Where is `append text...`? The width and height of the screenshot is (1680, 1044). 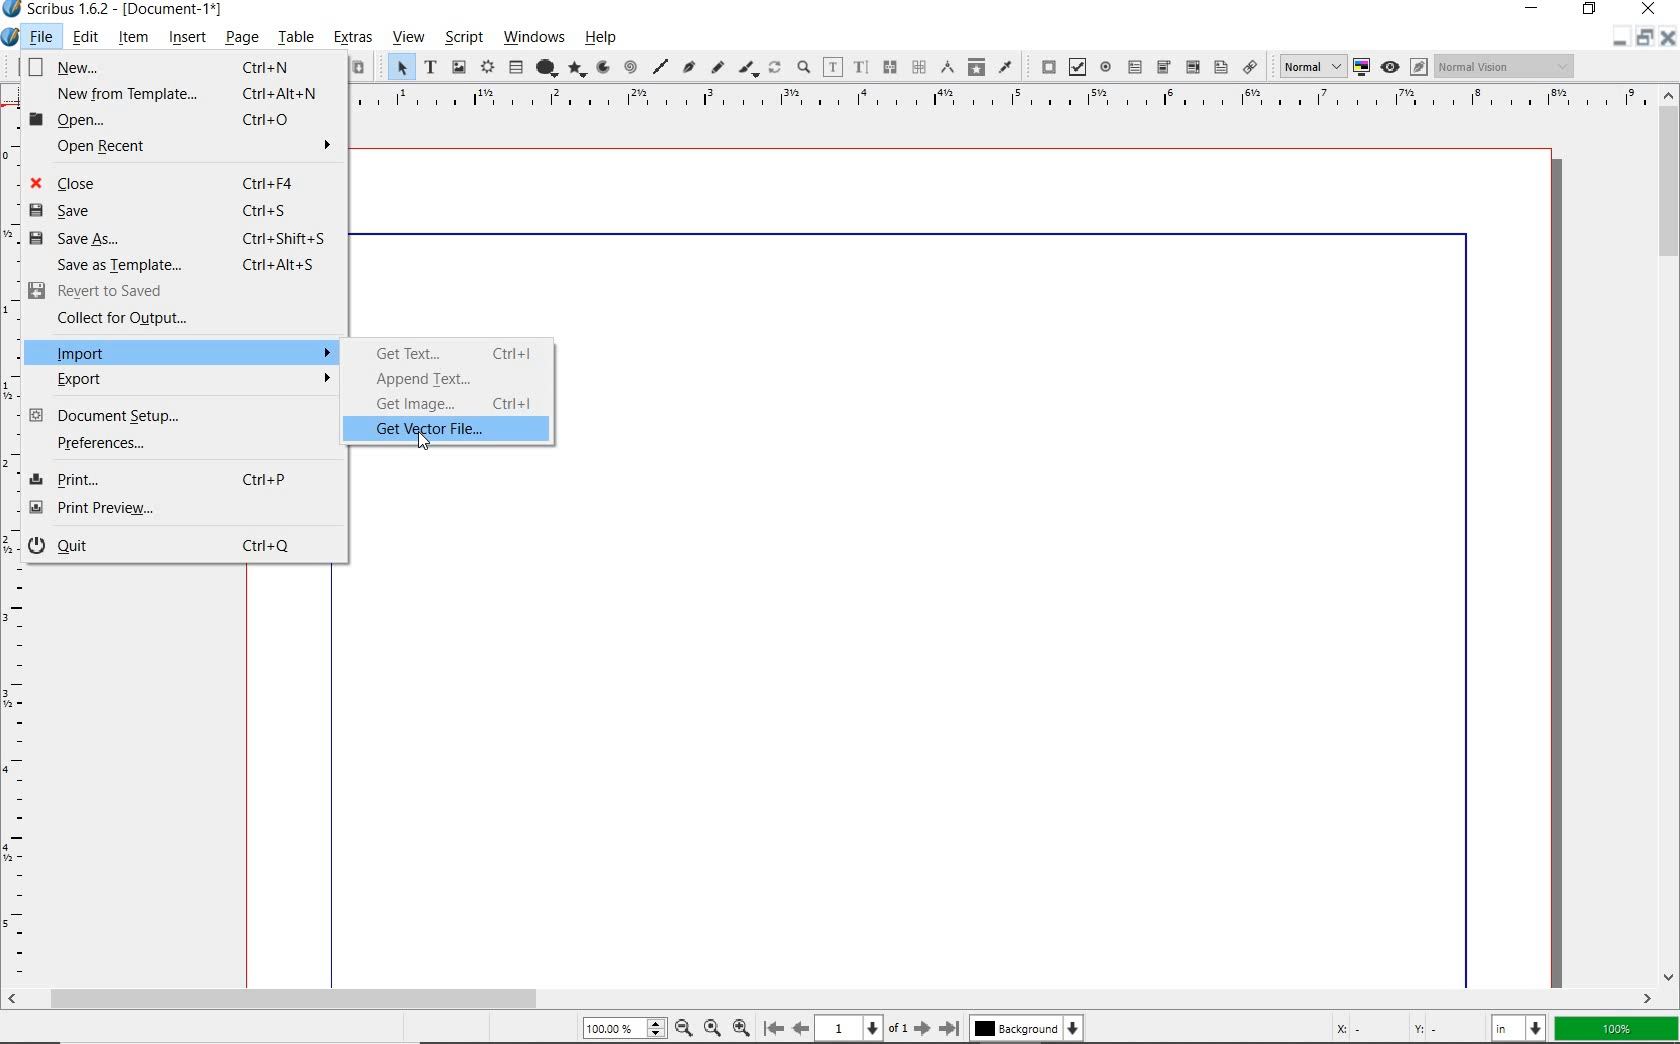
append text... is located at coordinates (450, 378).